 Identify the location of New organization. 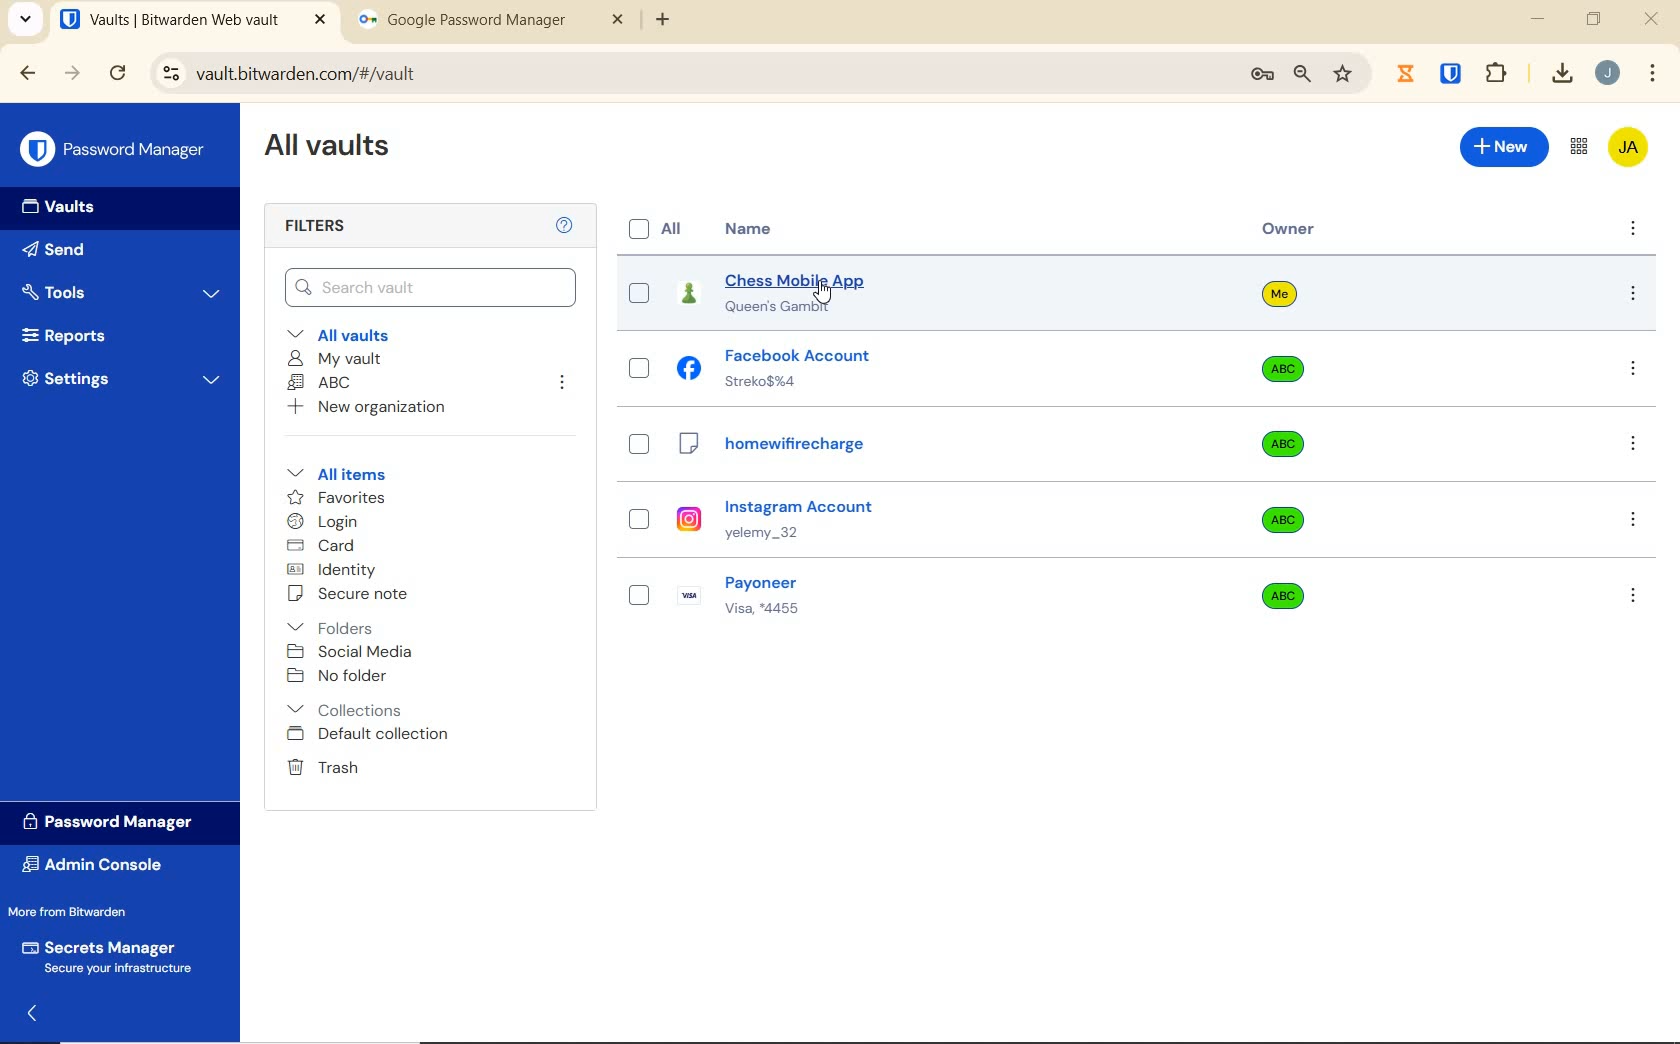
(369, 410).